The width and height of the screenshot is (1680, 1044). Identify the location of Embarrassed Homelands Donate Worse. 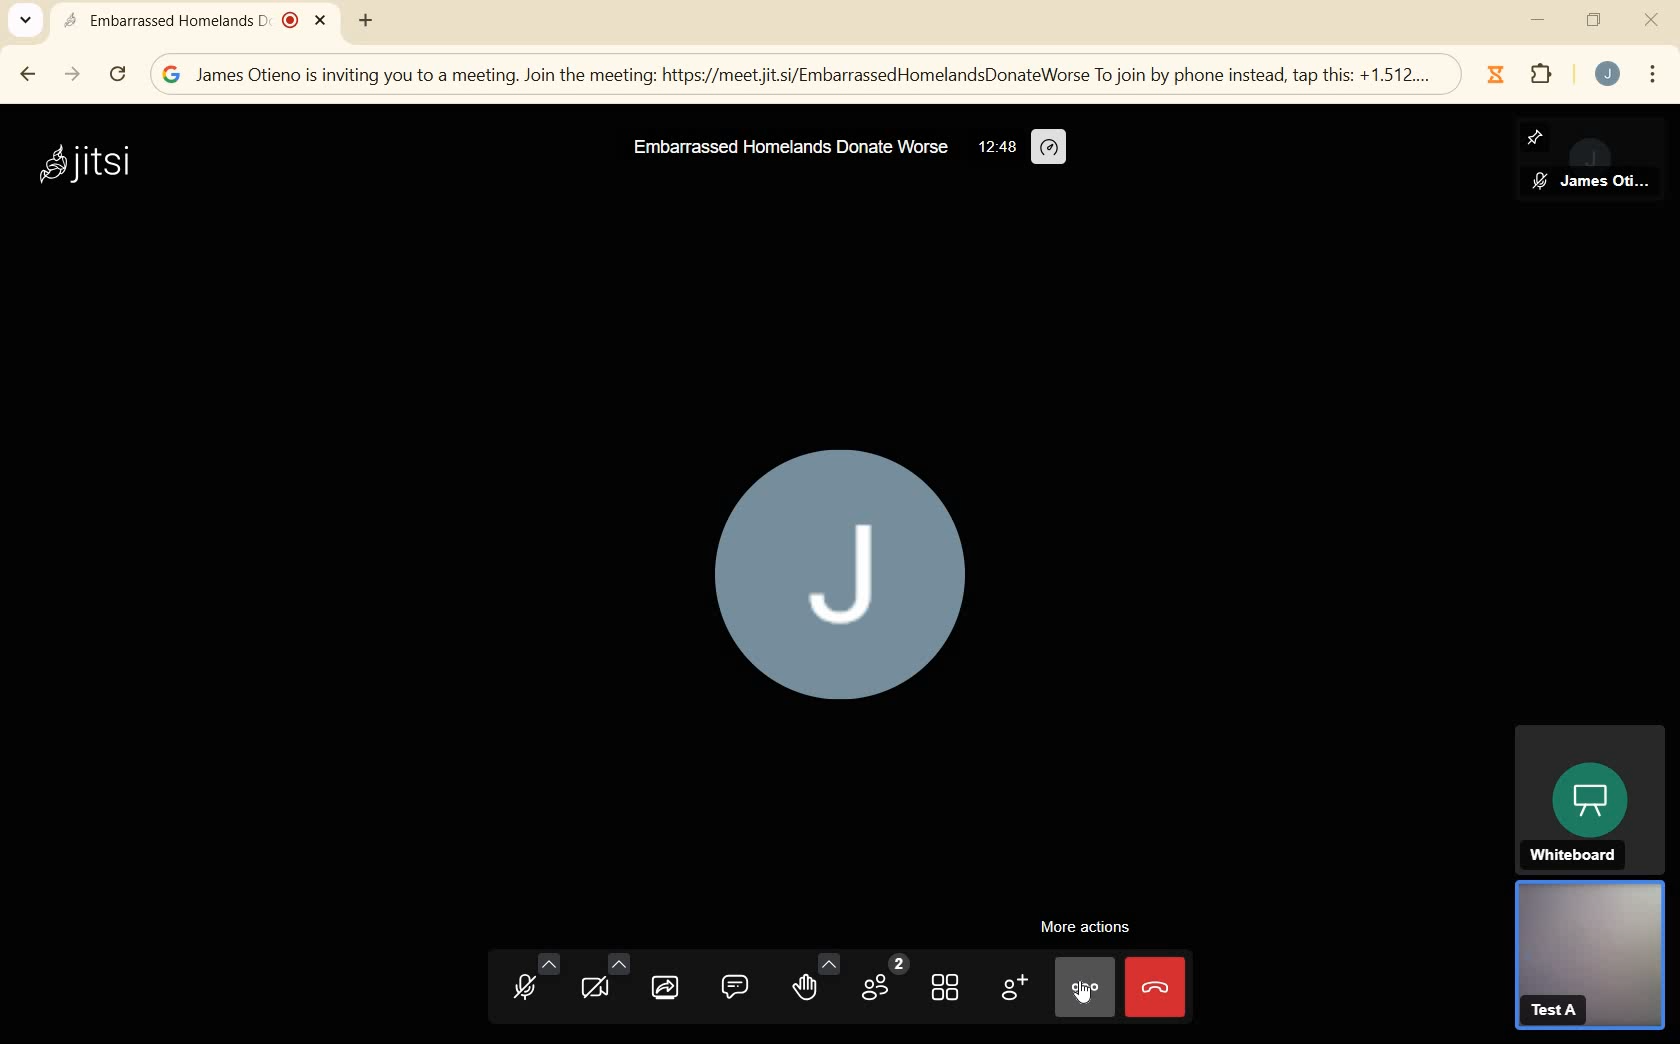
(792, 147).